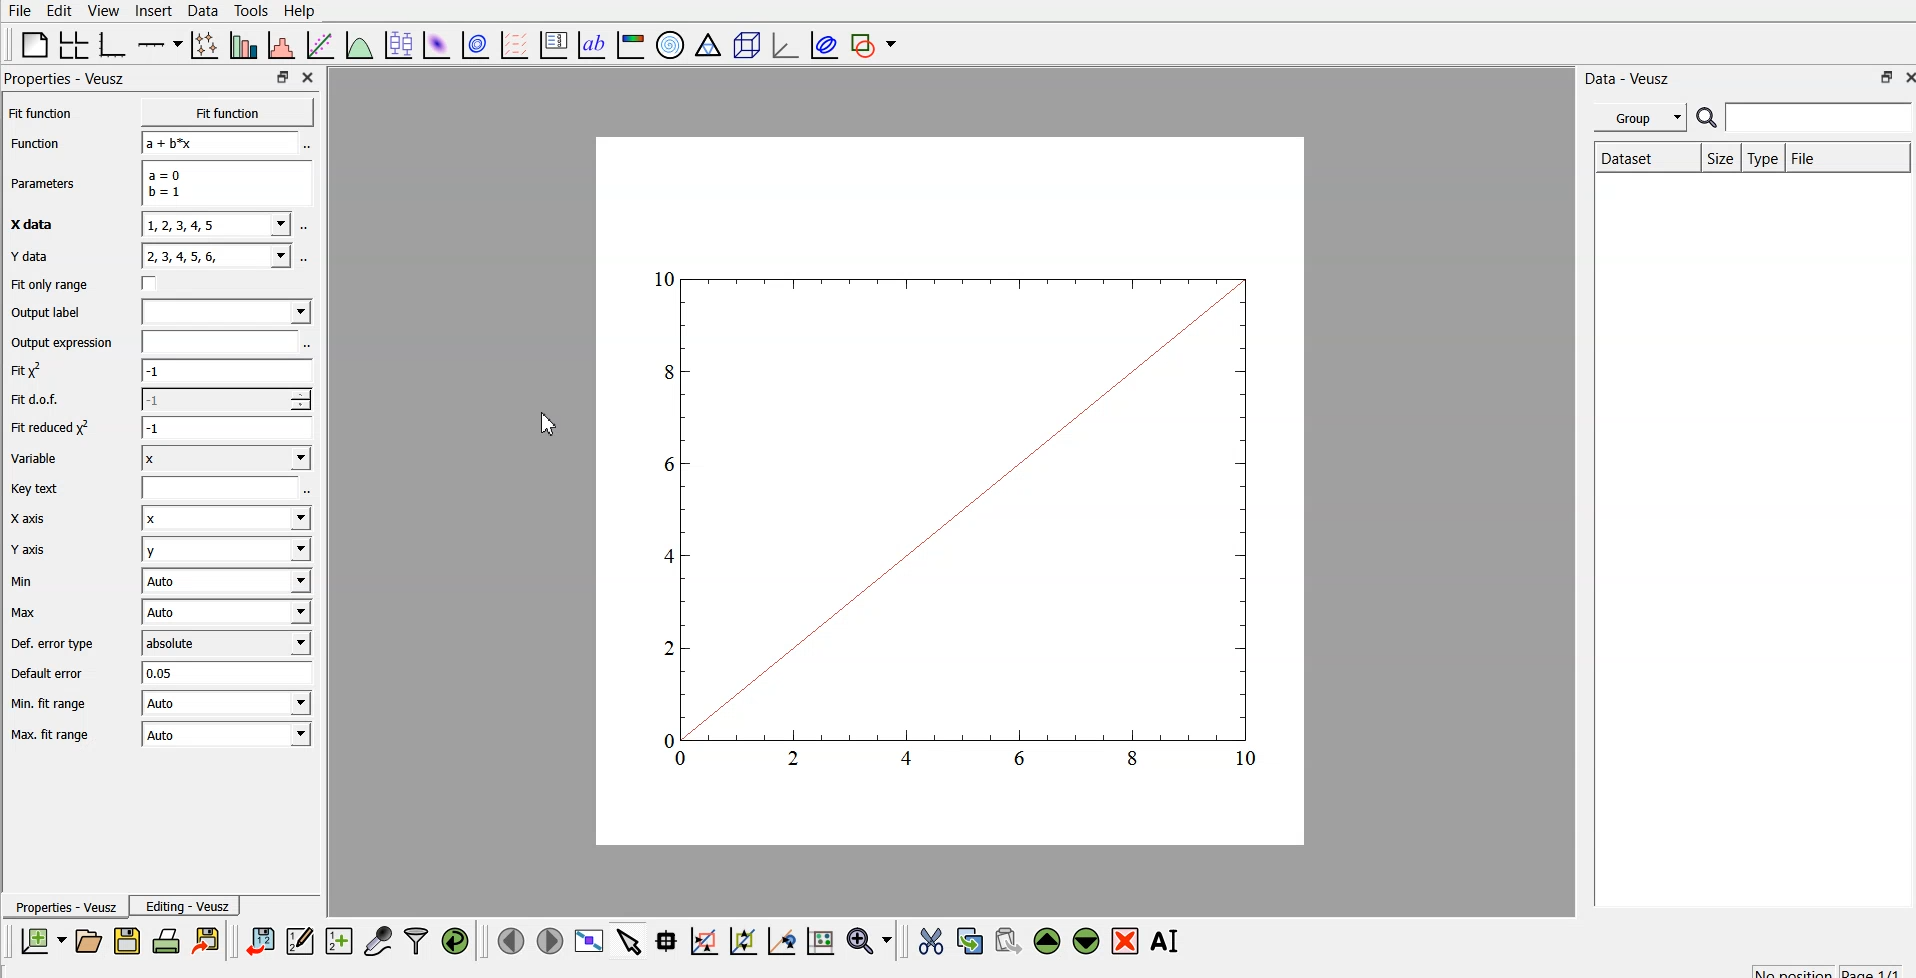 The width and height of the screenshot is (1916, 978). What do you see at coordinates (632, 944) in the screenshot?
I see `select items from graph` at bounding box center [632, 944].